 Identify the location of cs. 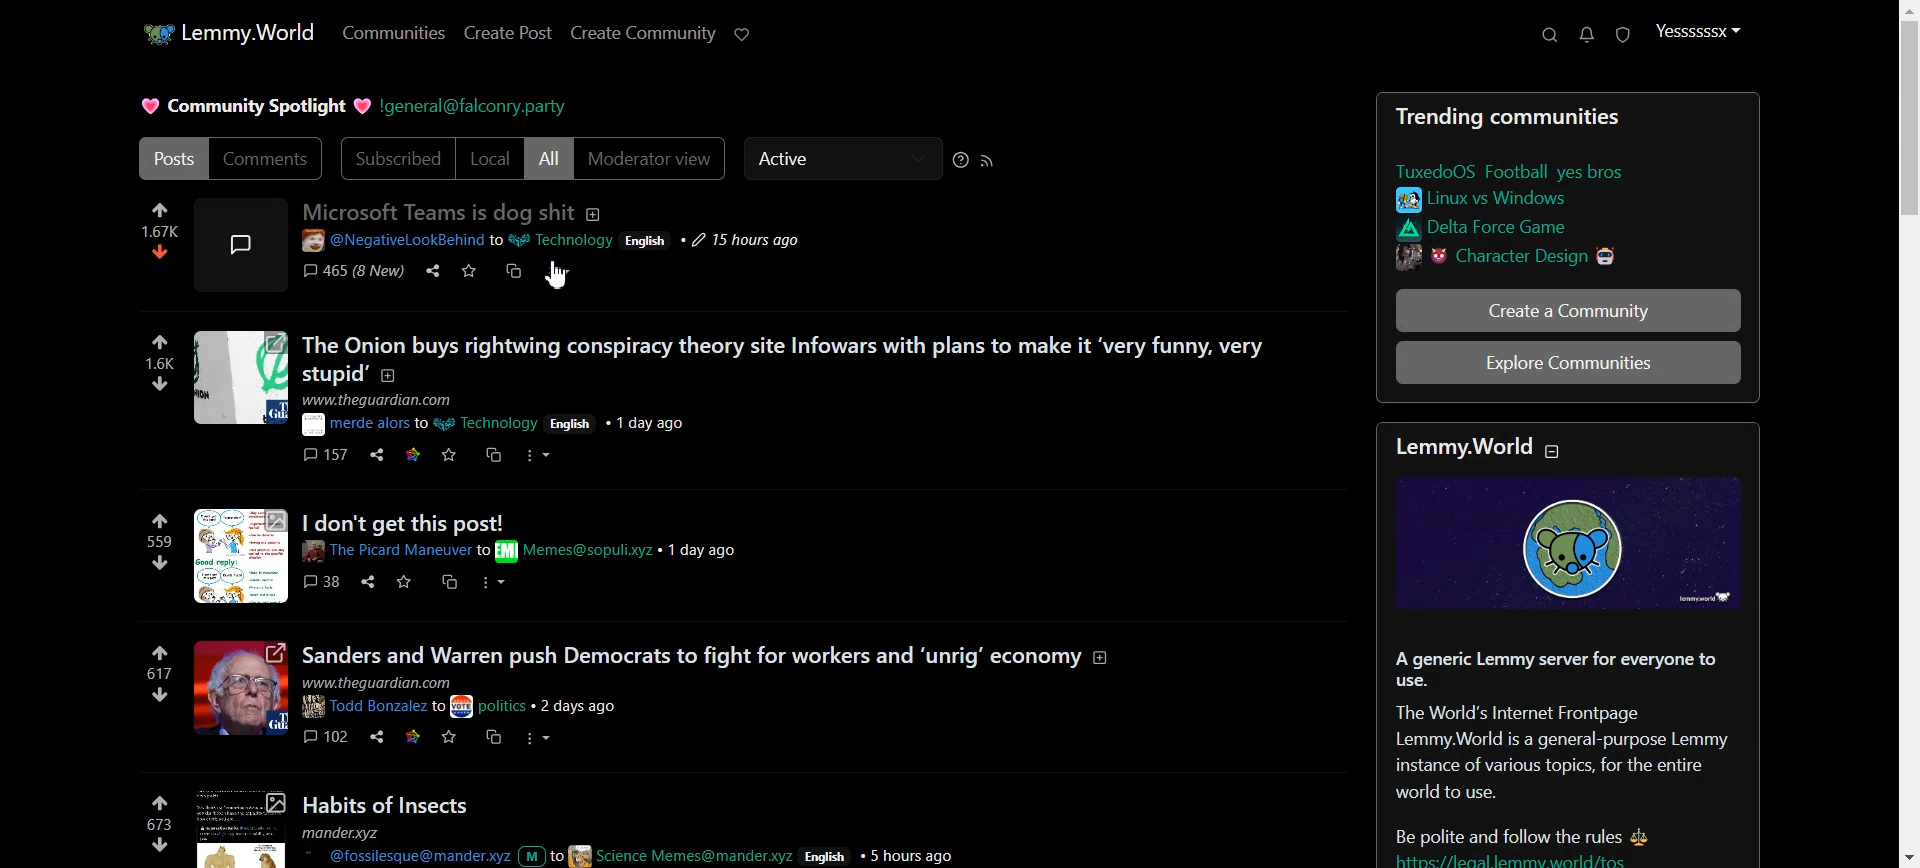
(492, 737).